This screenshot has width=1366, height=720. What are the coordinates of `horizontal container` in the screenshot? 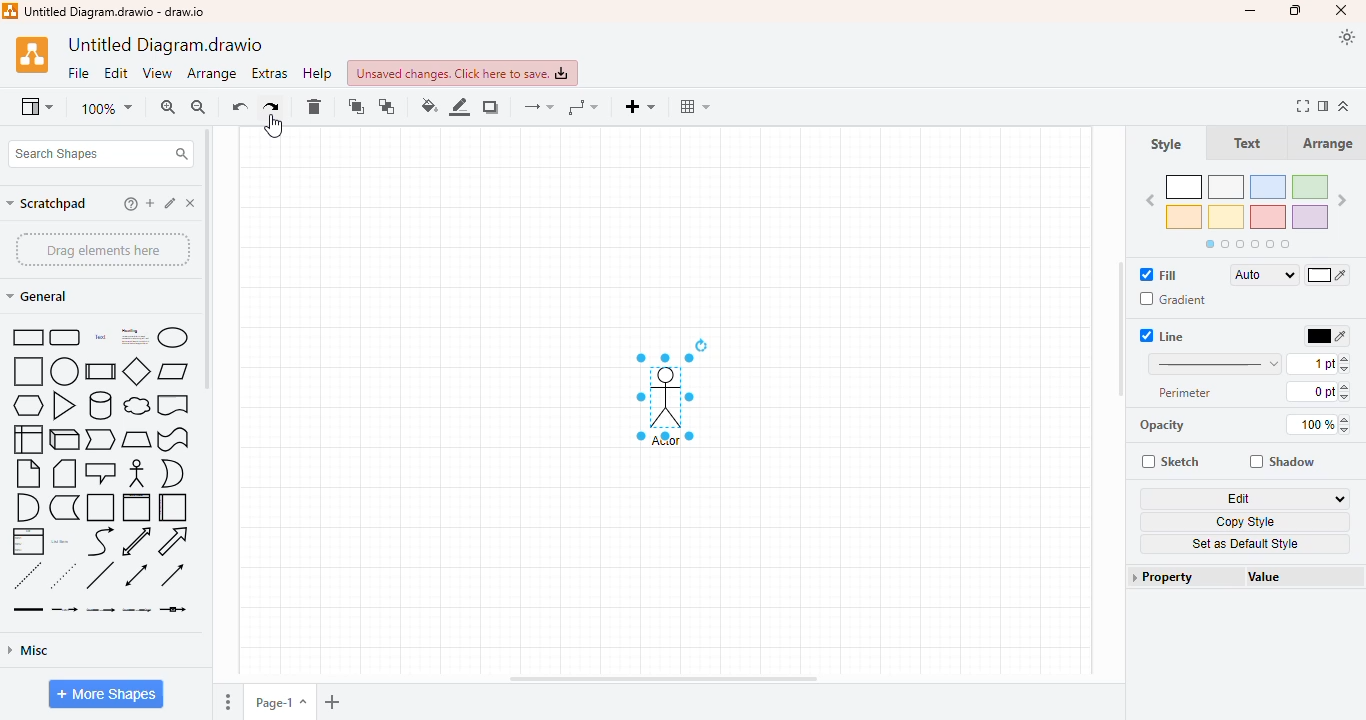 It's located at (174, 507).